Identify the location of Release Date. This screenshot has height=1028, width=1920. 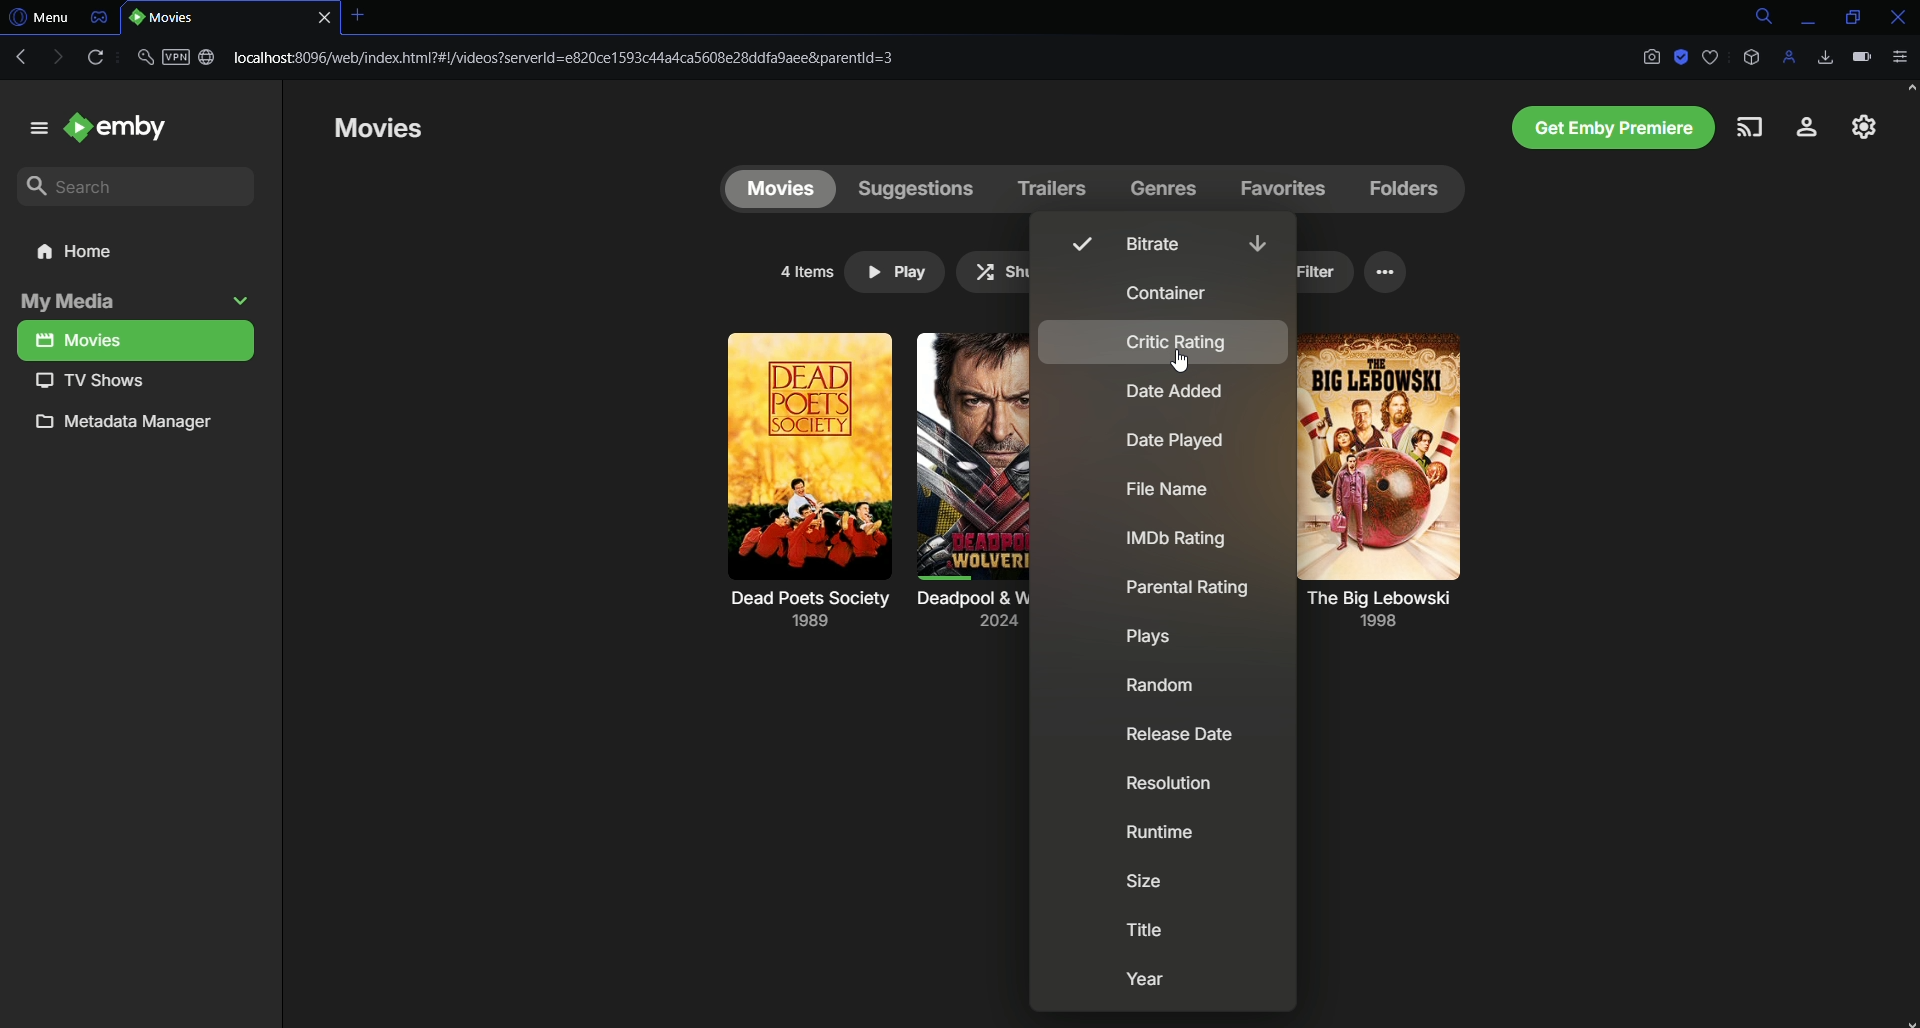
(1177, 738).